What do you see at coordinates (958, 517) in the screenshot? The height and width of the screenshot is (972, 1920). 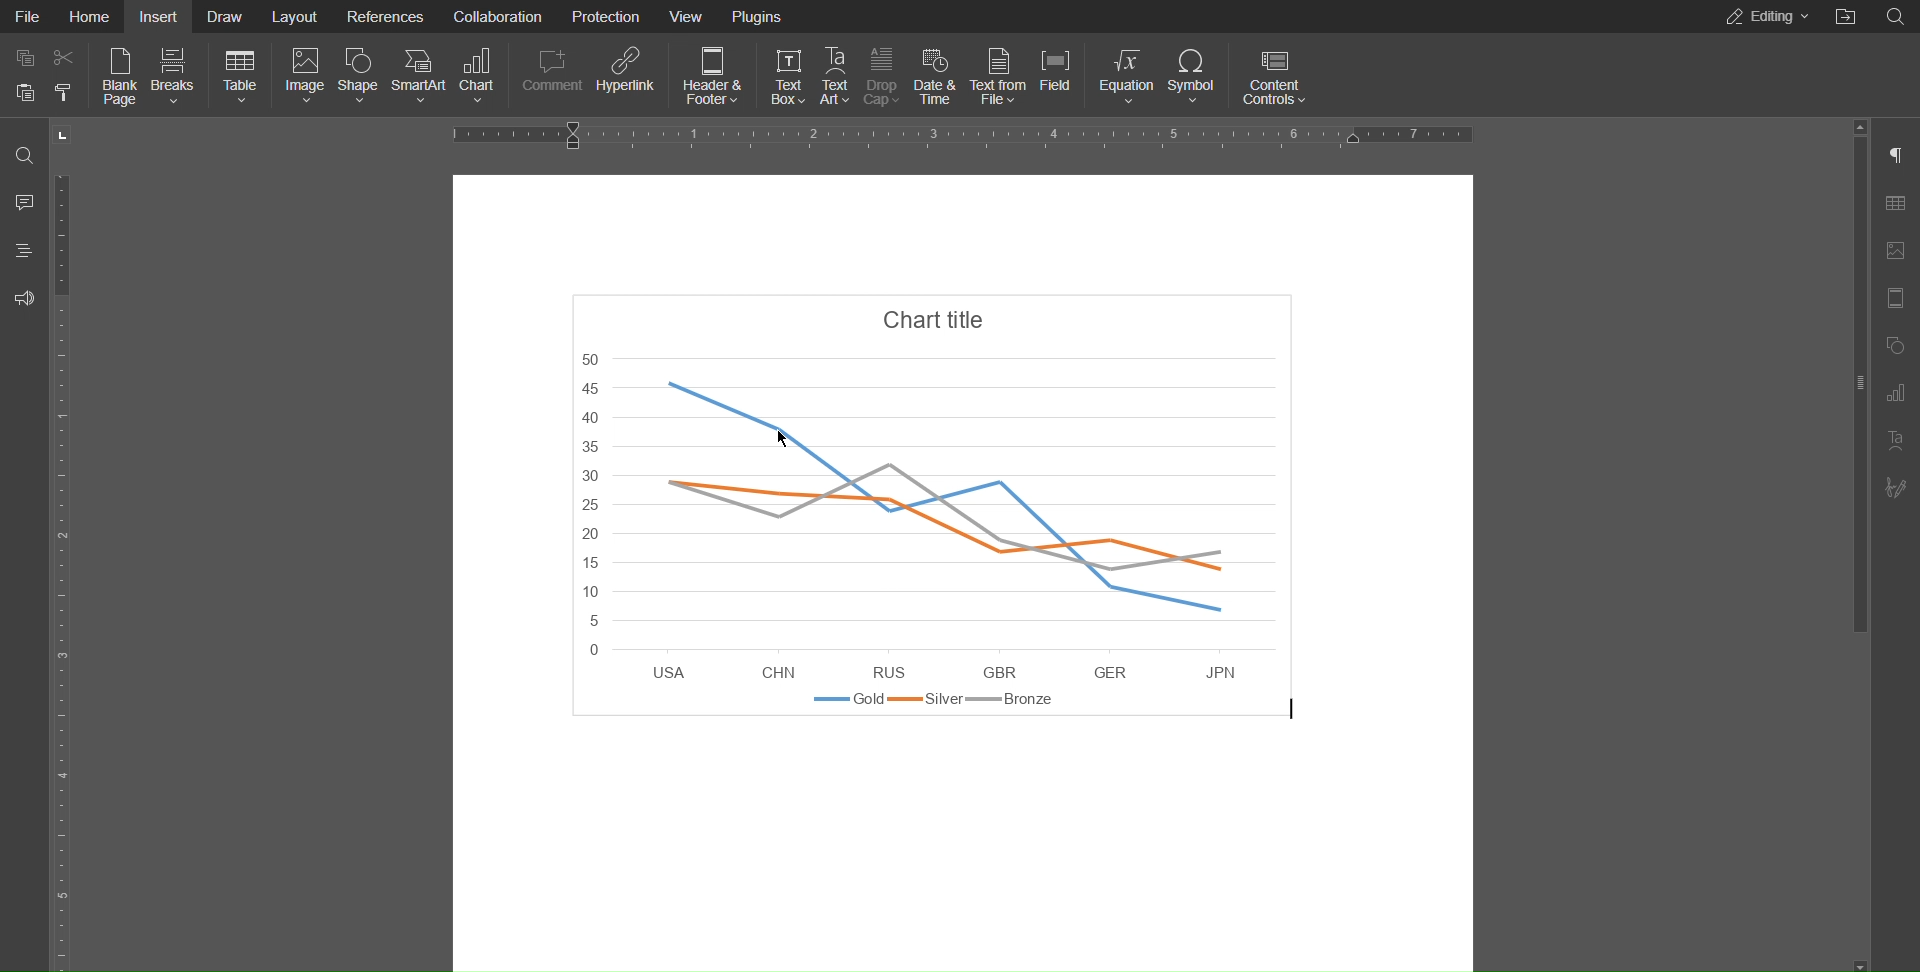 I see `Chart` at bounding box center [958, 517].